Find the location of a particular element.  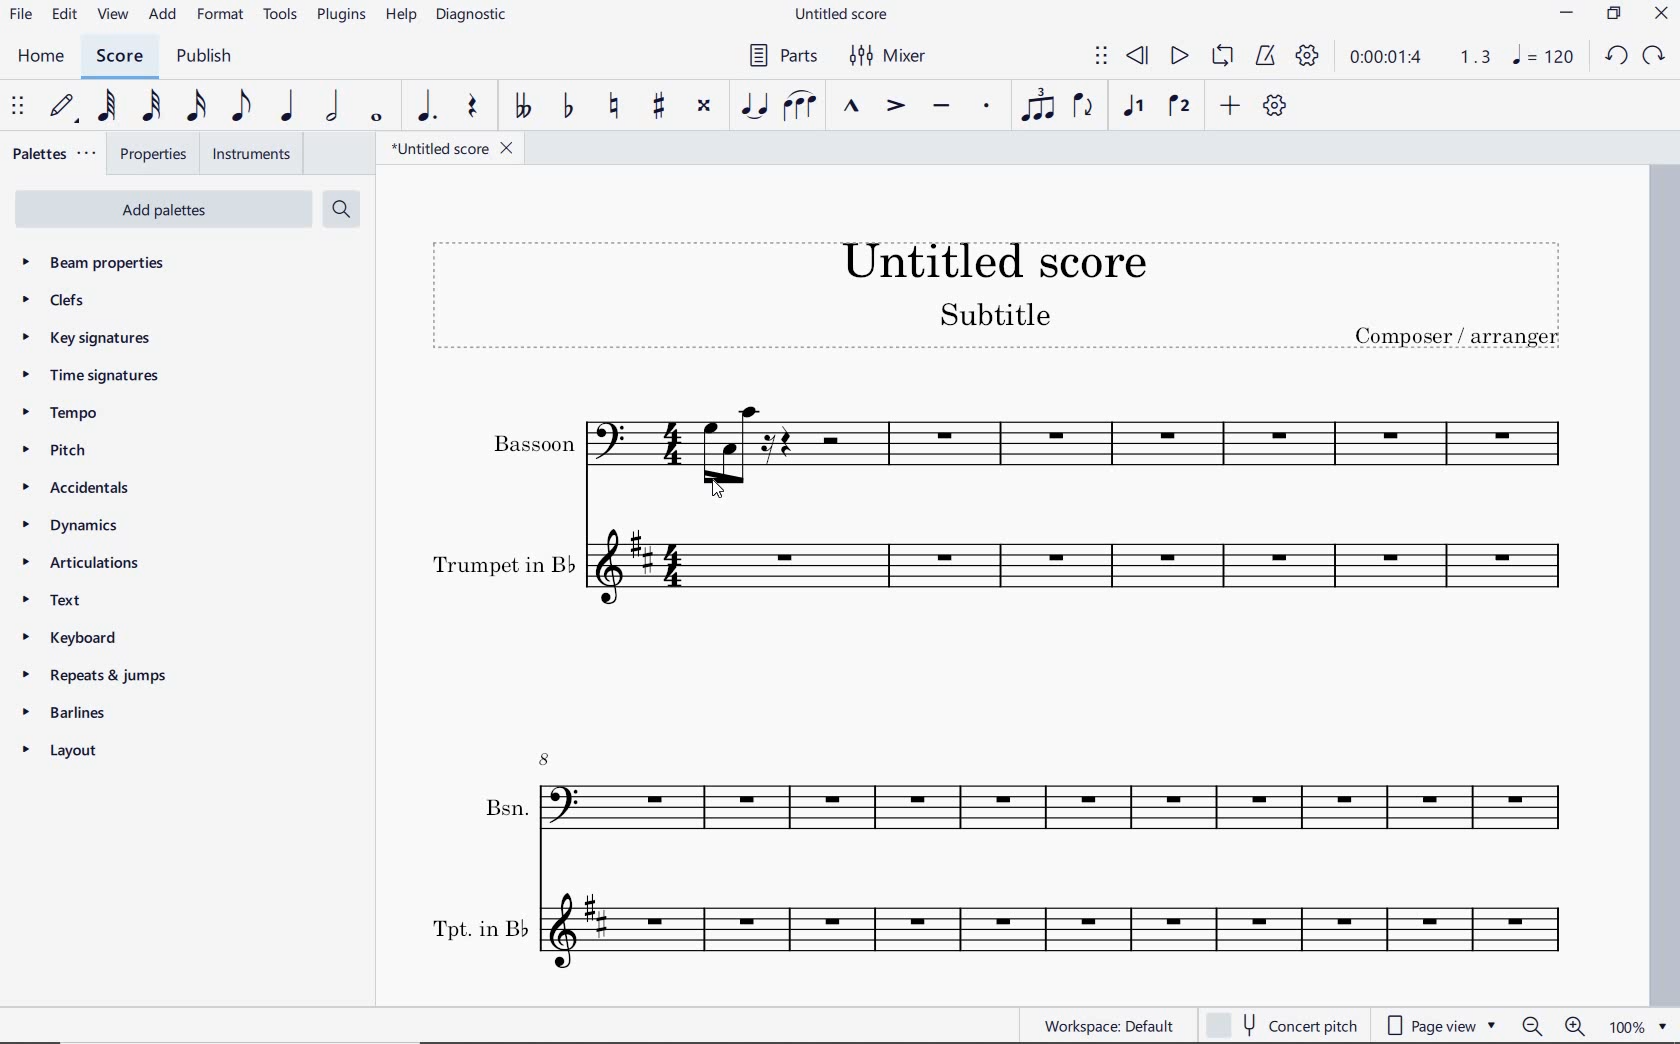

key signatures is located at coordinates (82, 339).